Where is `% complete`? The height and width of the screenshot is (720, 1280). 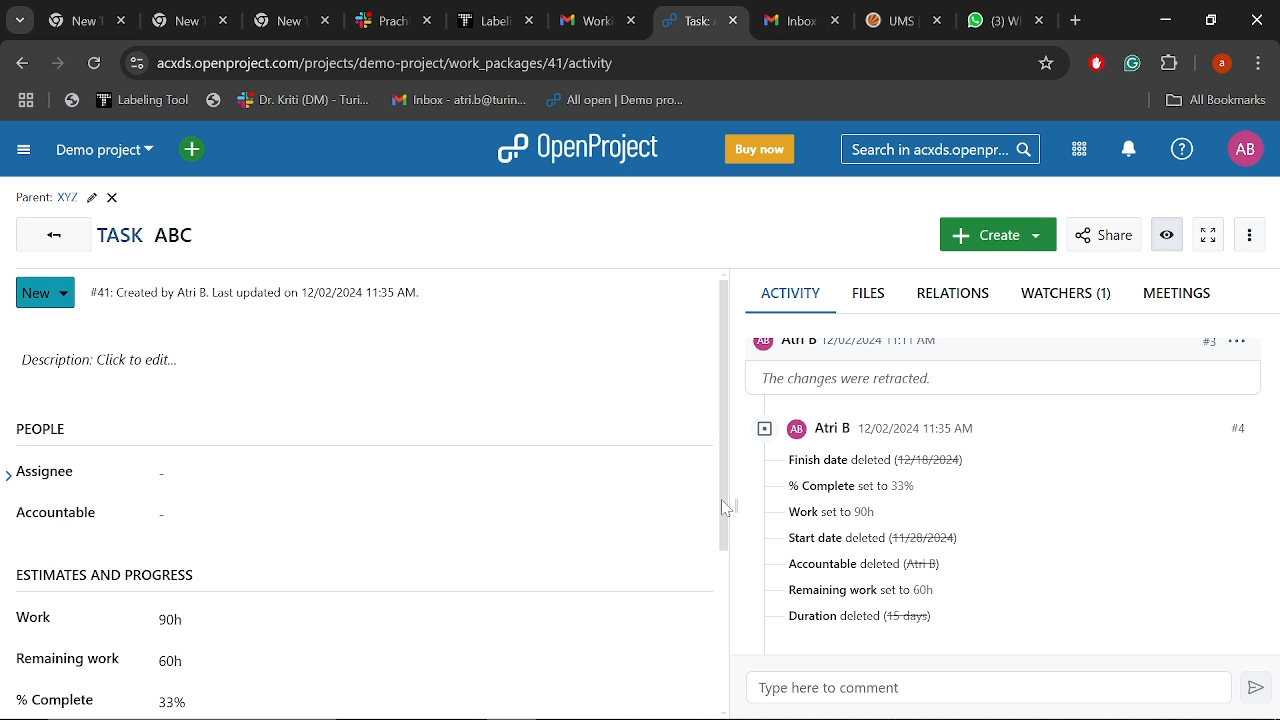
% complete is located at coordinates (56, 699).